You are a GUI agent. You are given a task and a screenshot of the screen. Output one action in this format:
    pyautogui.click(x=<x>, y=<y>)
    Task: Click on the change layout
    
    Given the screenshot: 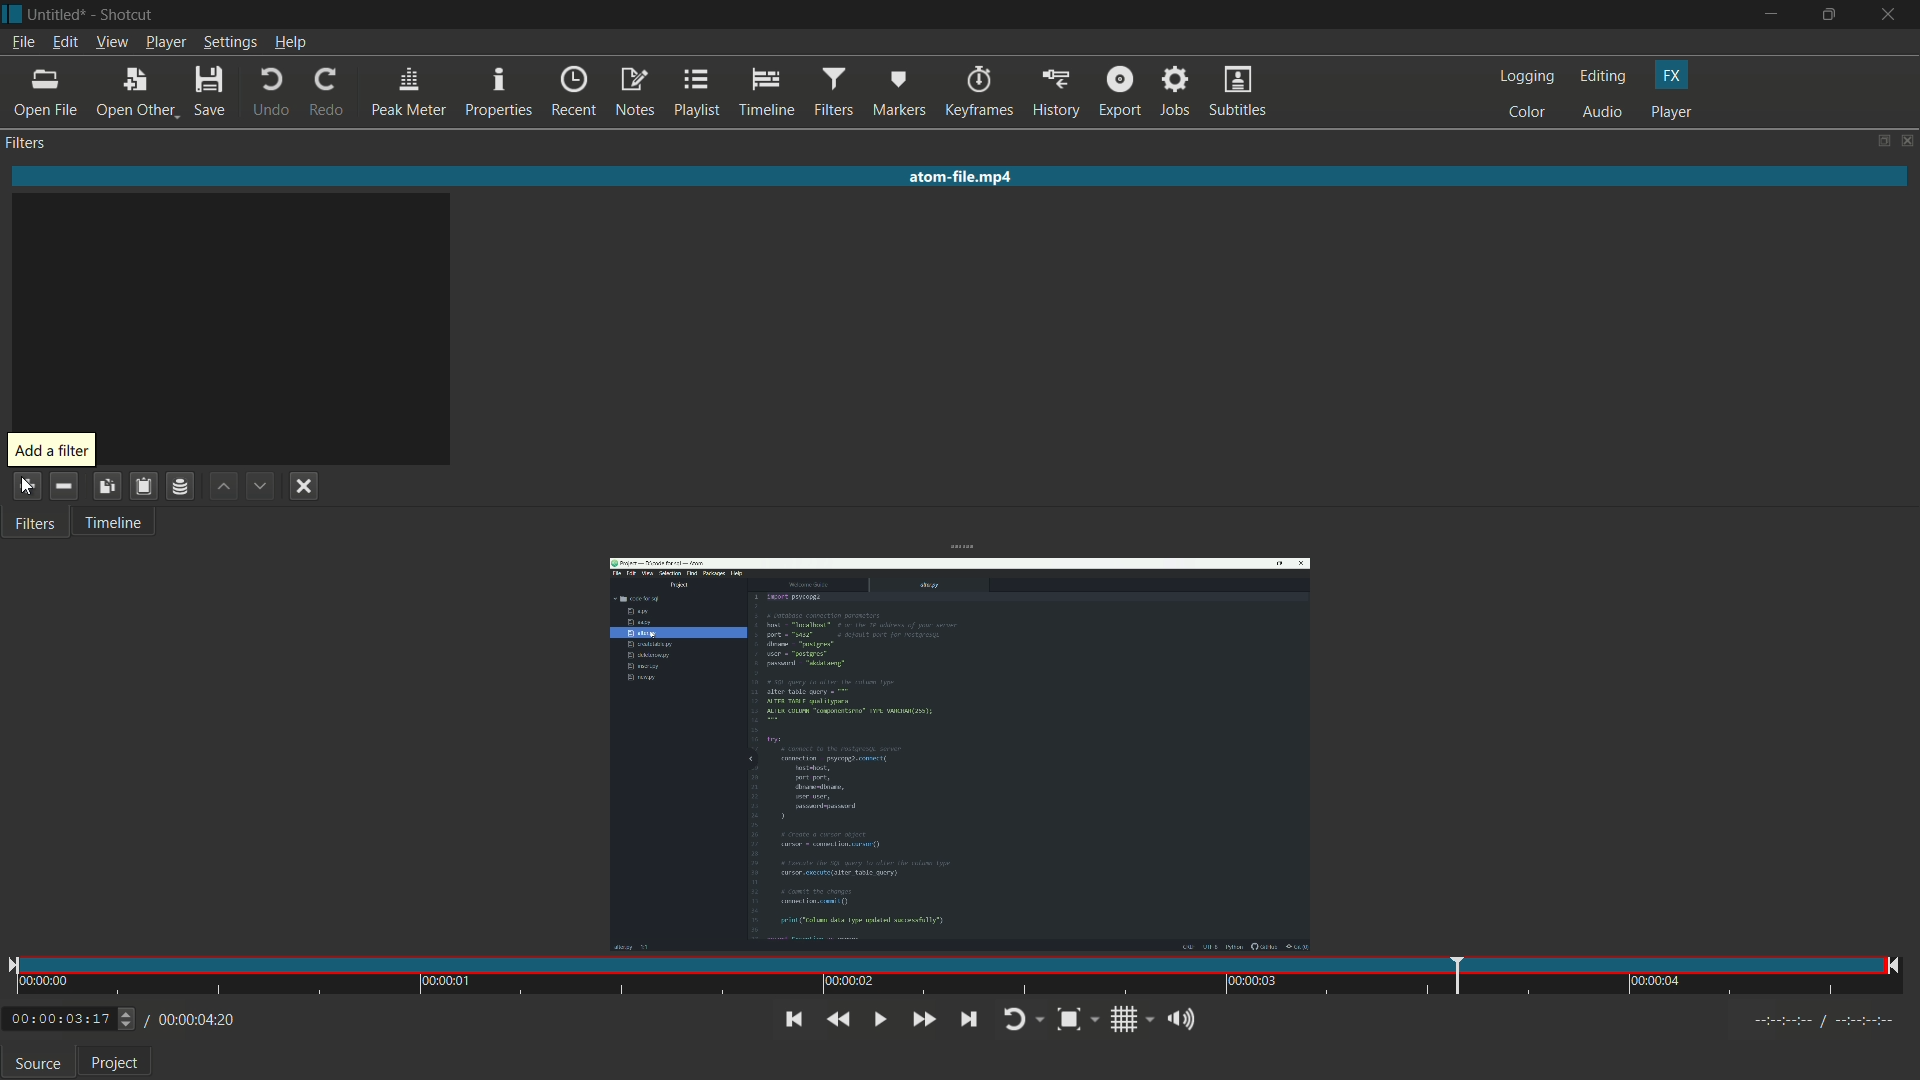 What is the action you would take?
    pyautogui.click(x=1877, y=139)
    